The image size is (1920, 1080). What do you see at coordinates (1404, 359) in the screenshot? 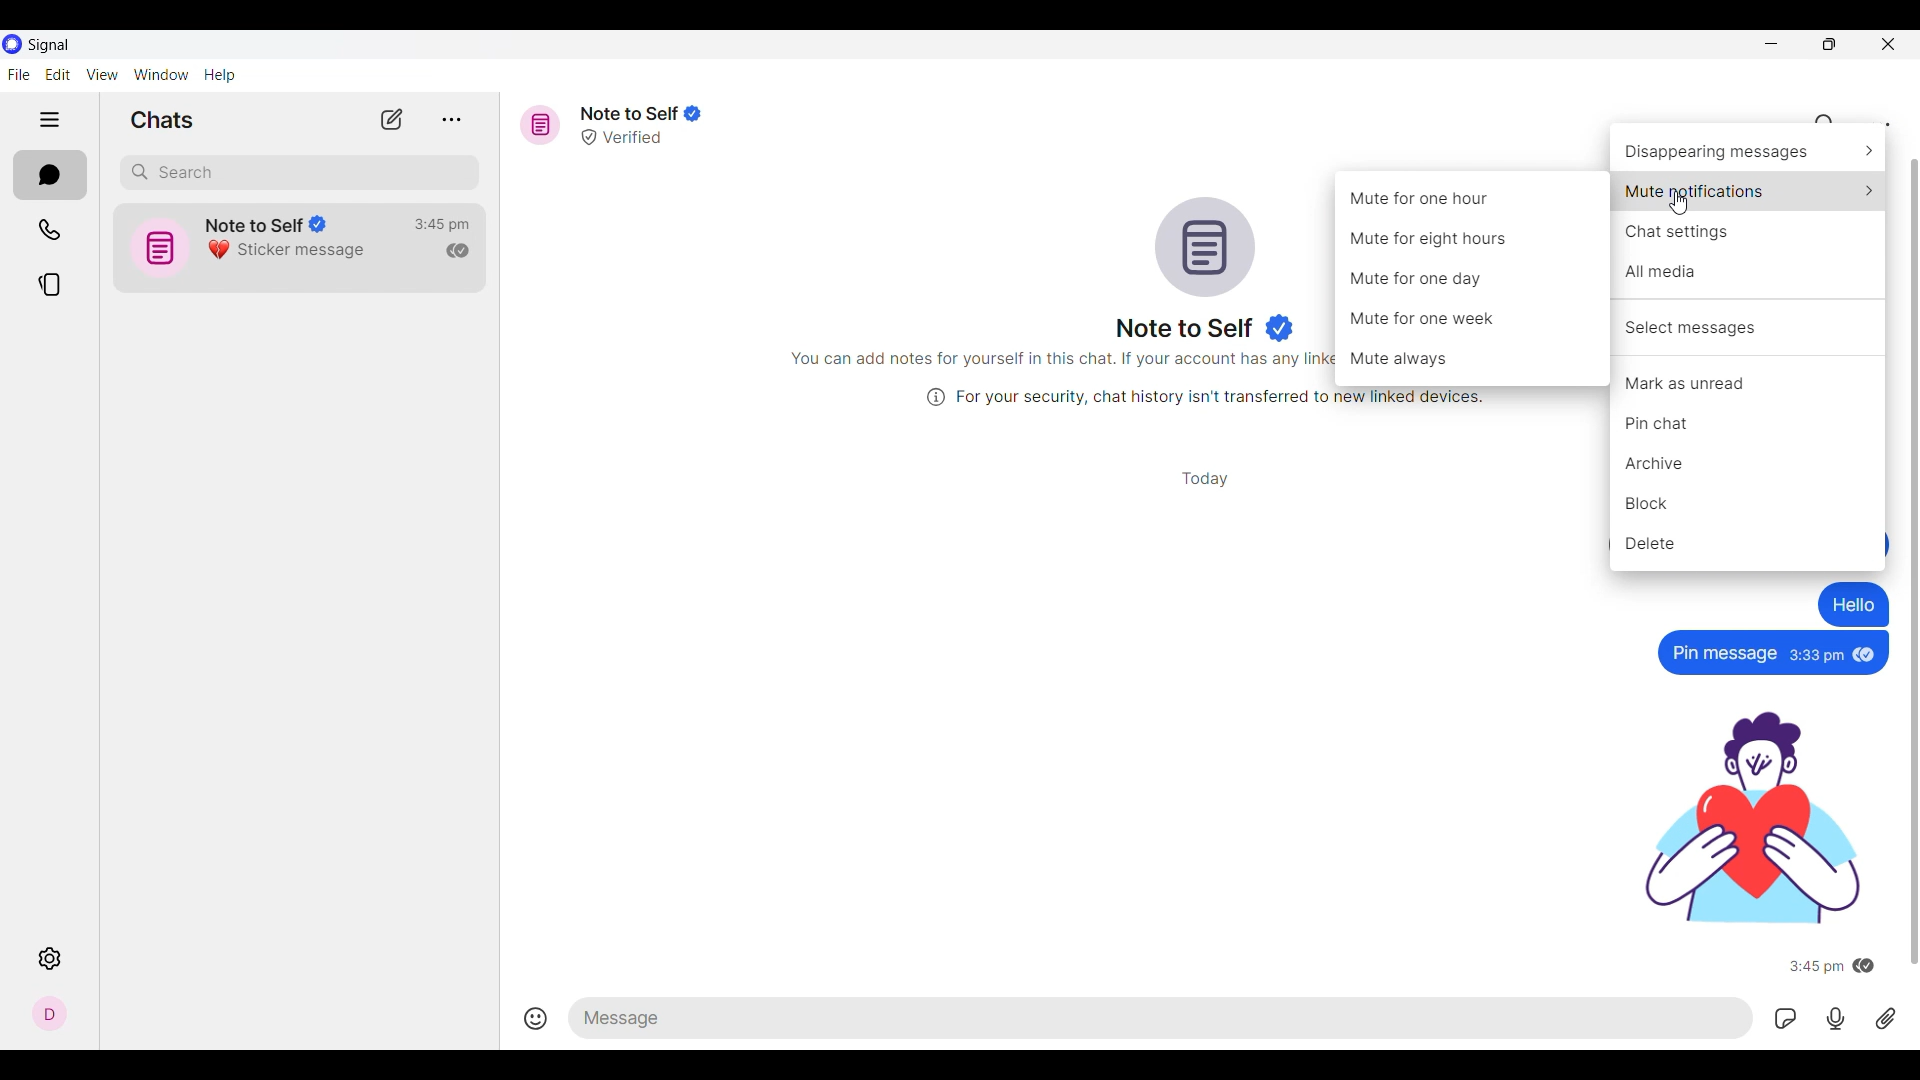
I see `Mute always` at bounding box center [1404, 359].